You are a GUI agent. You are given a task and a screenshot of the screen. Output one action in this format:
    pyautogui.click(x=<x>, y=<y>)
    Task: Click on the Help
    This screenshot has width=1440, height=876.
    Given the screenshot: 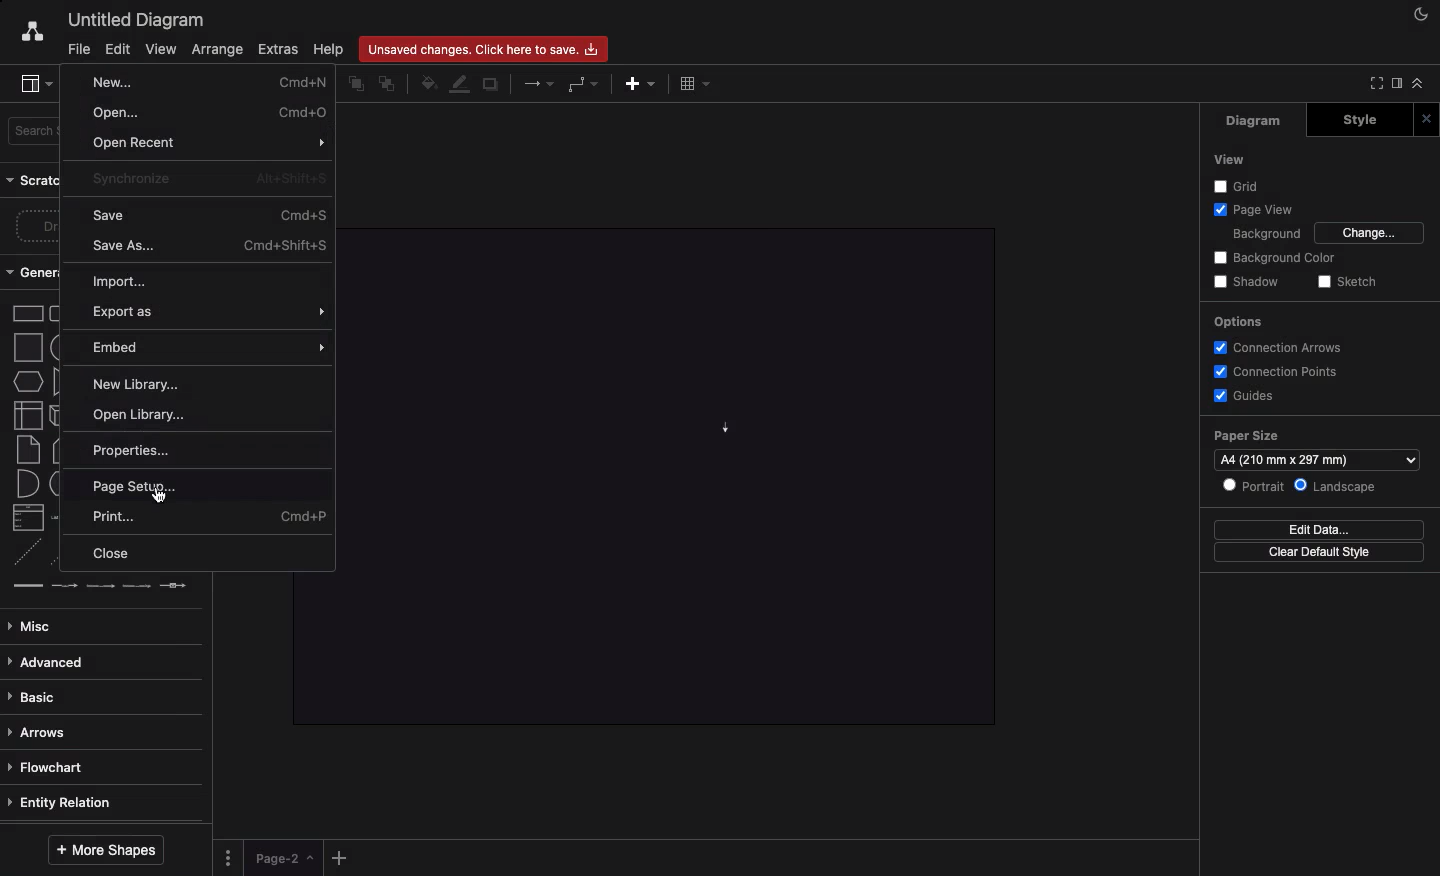 What is the action you would take?
    pyautogui.click(x=331, y=49)
    